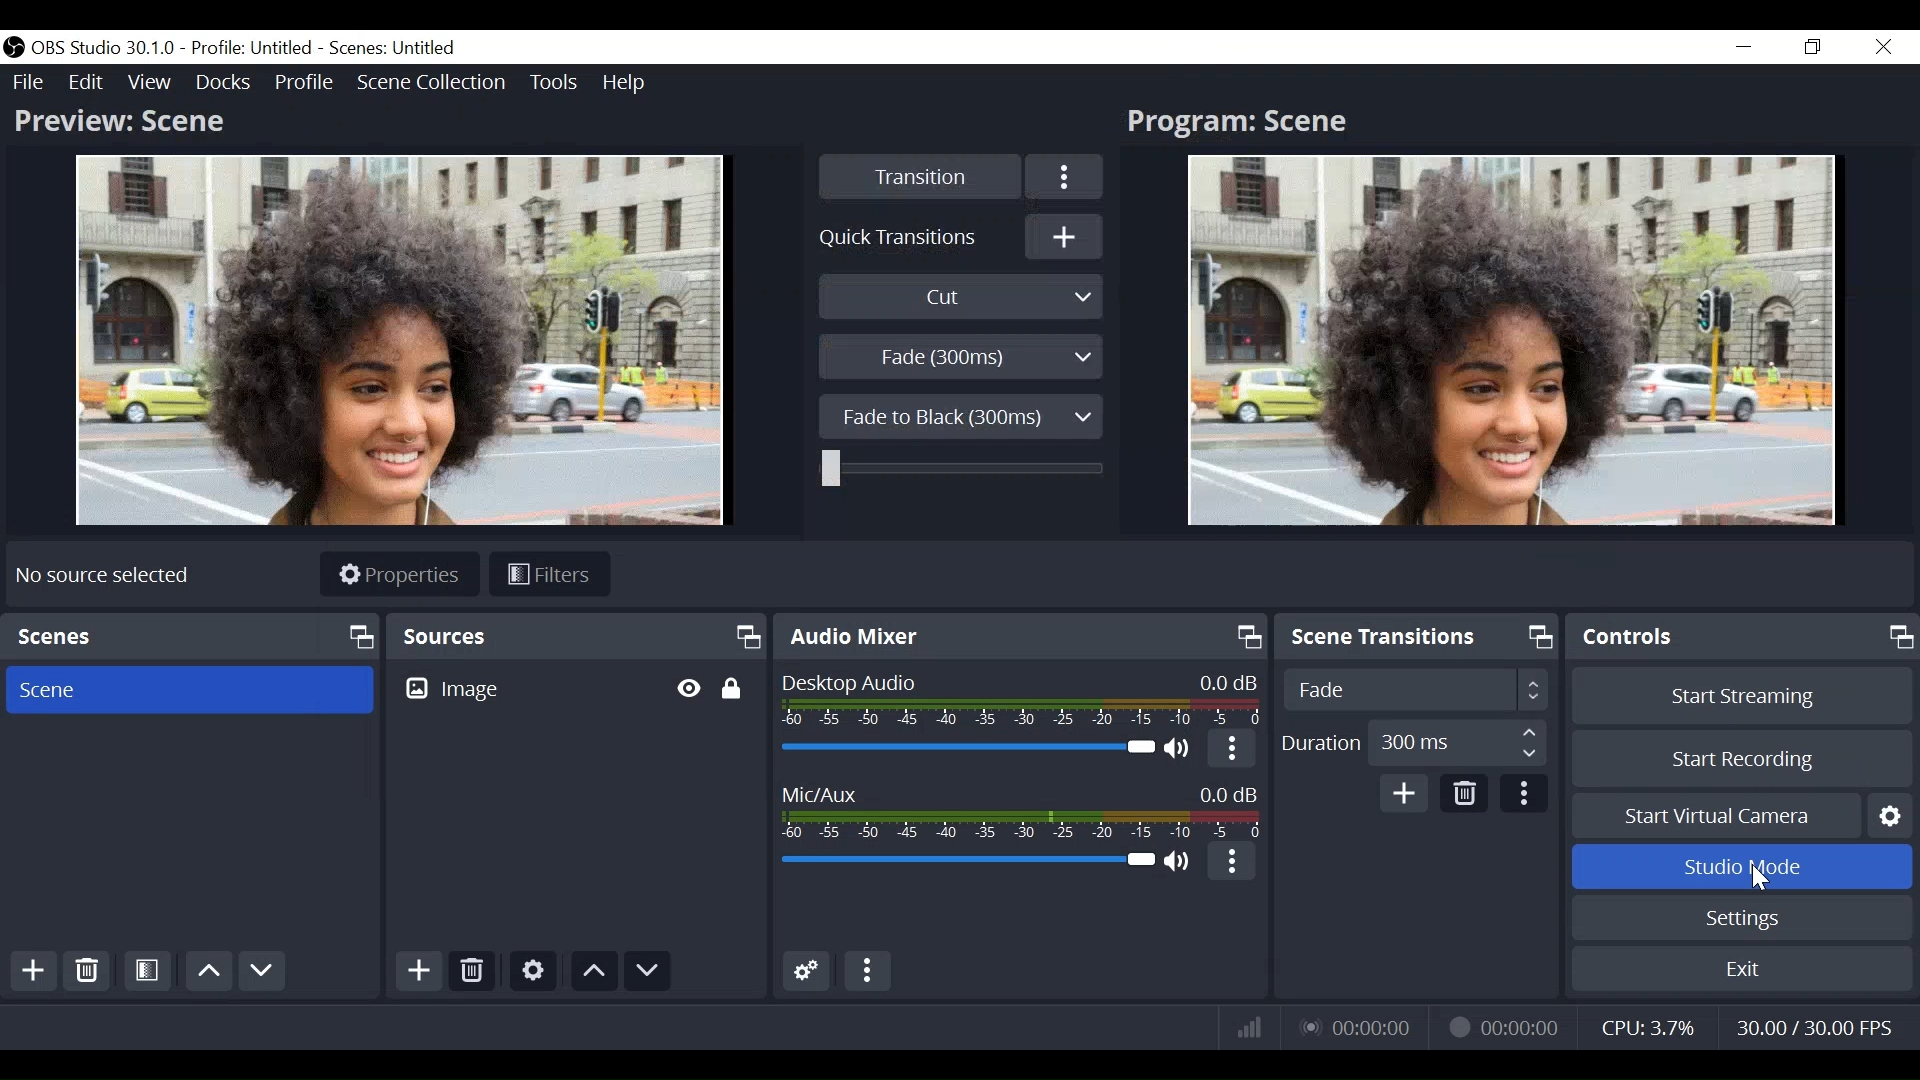 Image resolution: width=1920 pixels, height=1080 pixels. What do you see at coordinates (1745, 46) in the screenshot?
I see `minimize` at bounding box center [1745, 46].